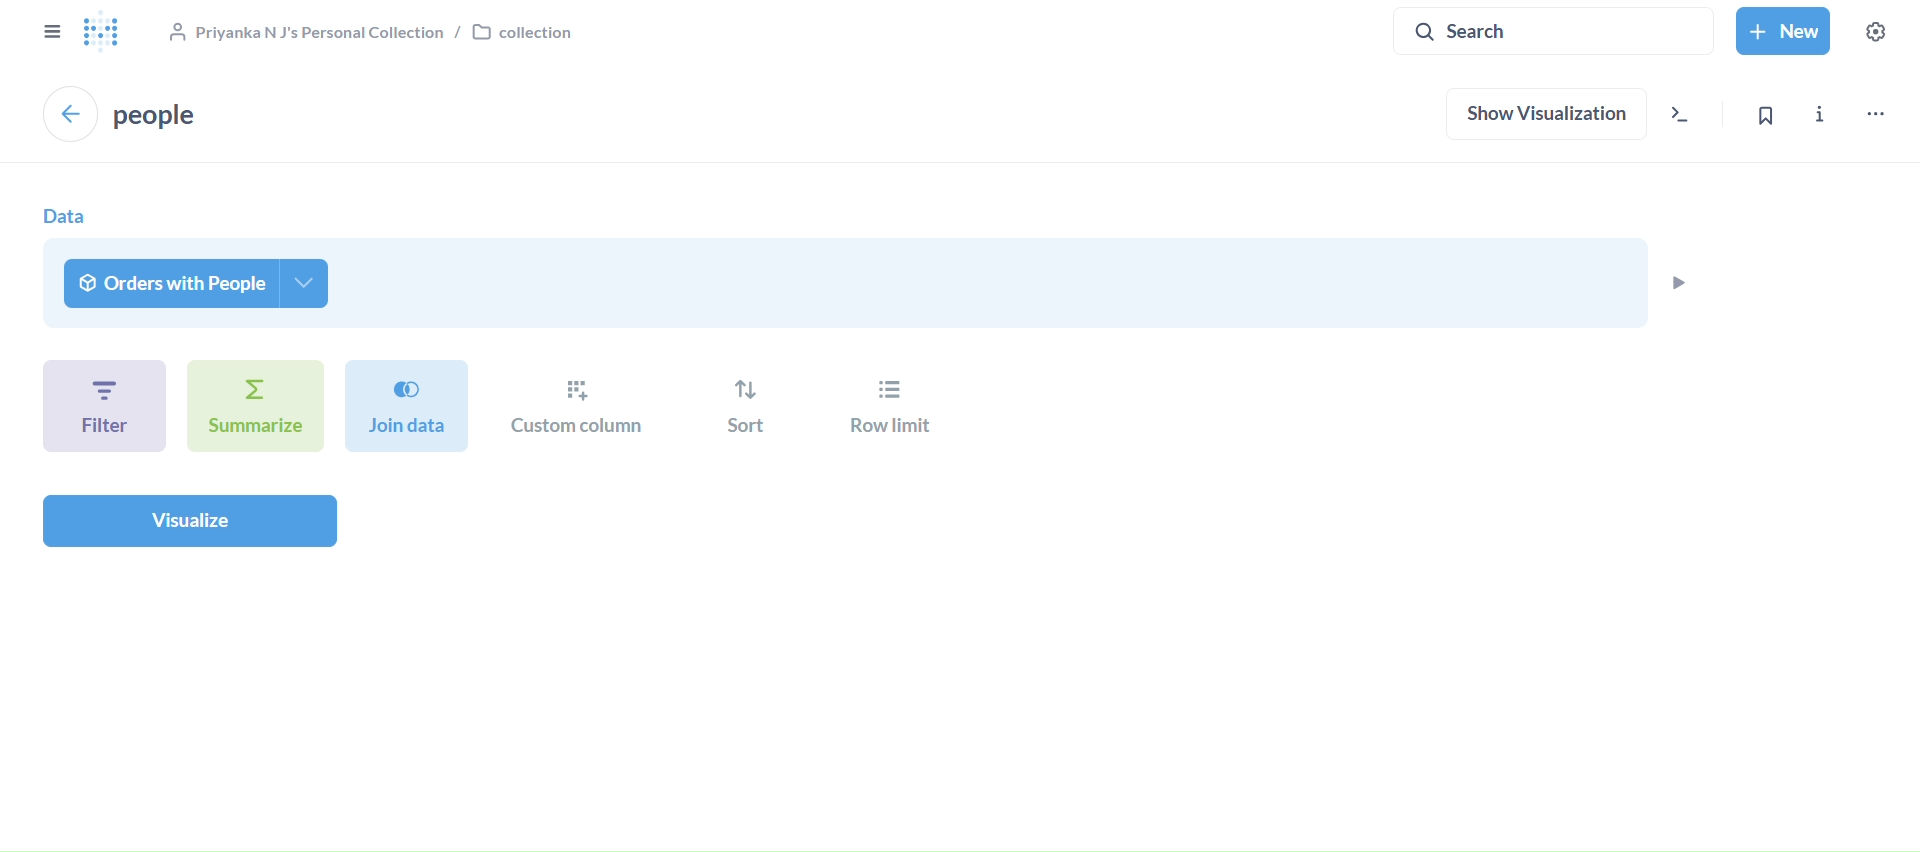  What do you see at coordinates (1878, 33) in the screenshot?
I see `settings` at bounding box center [1878, 33].